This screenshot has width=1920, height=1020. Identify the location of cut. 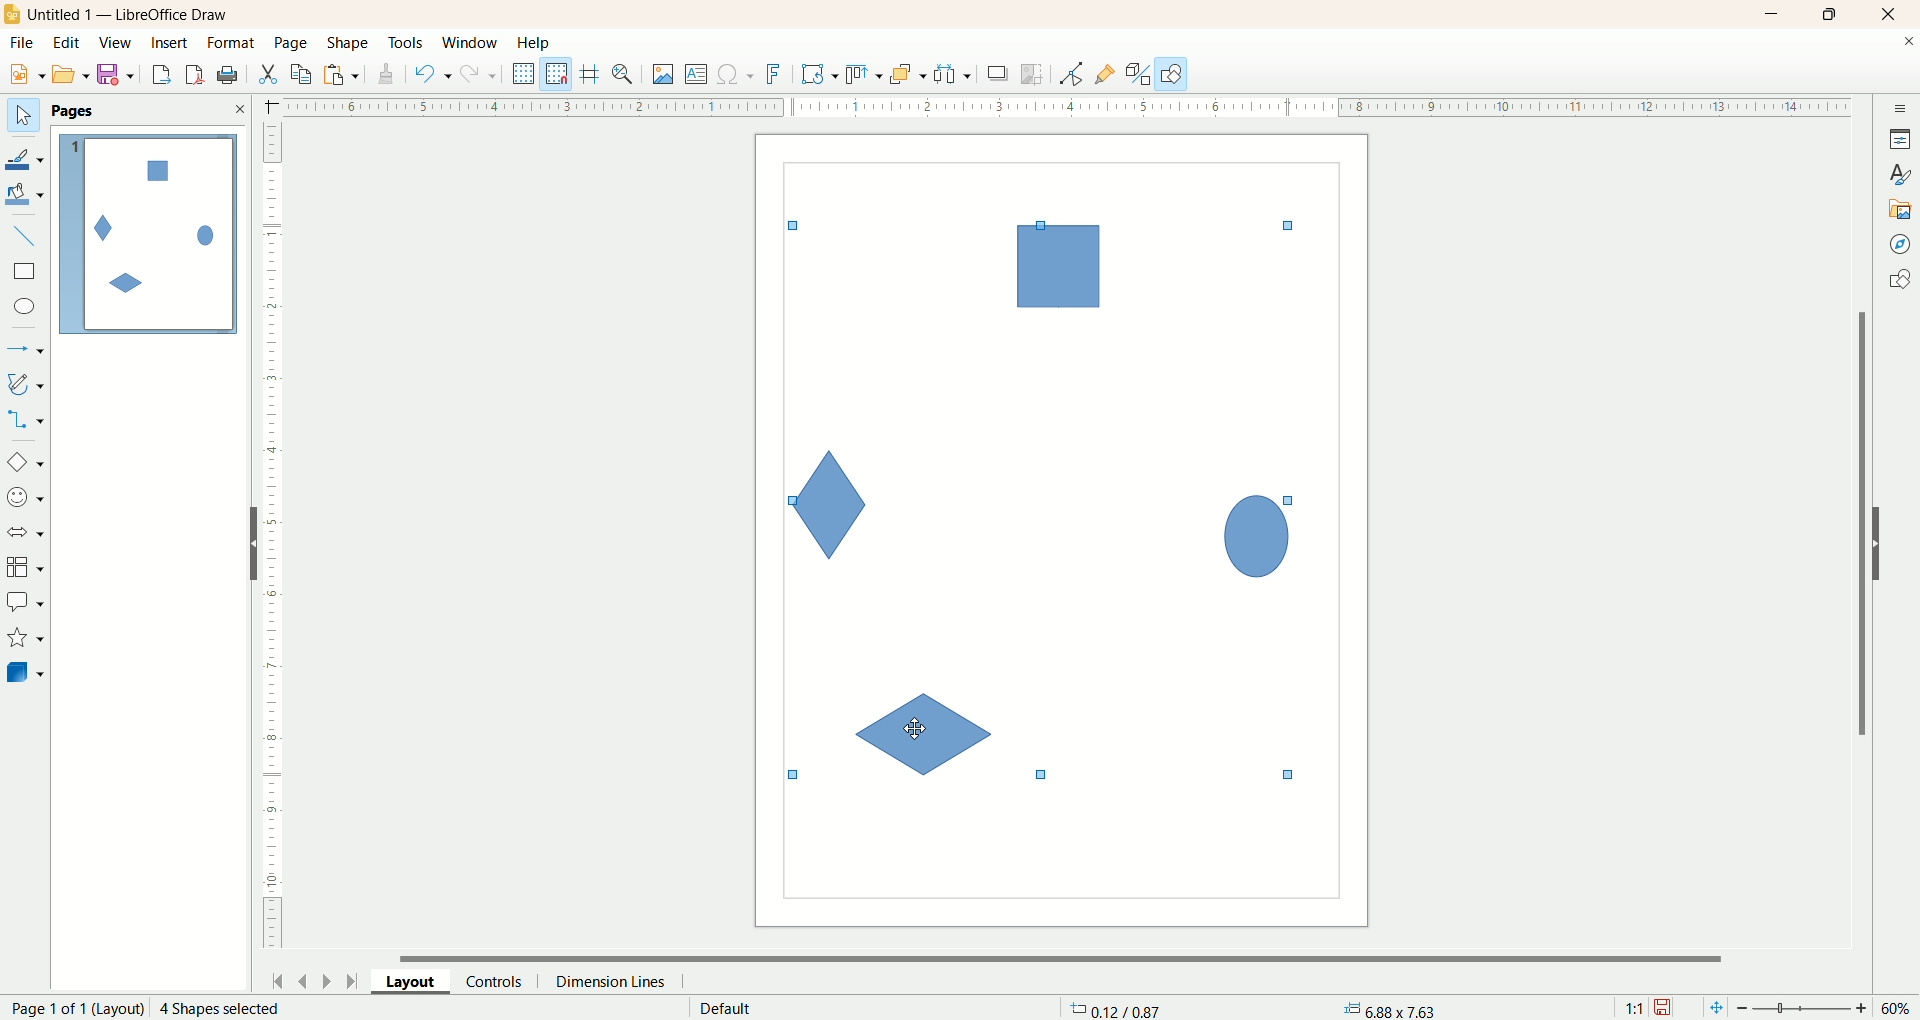
(267, 74).